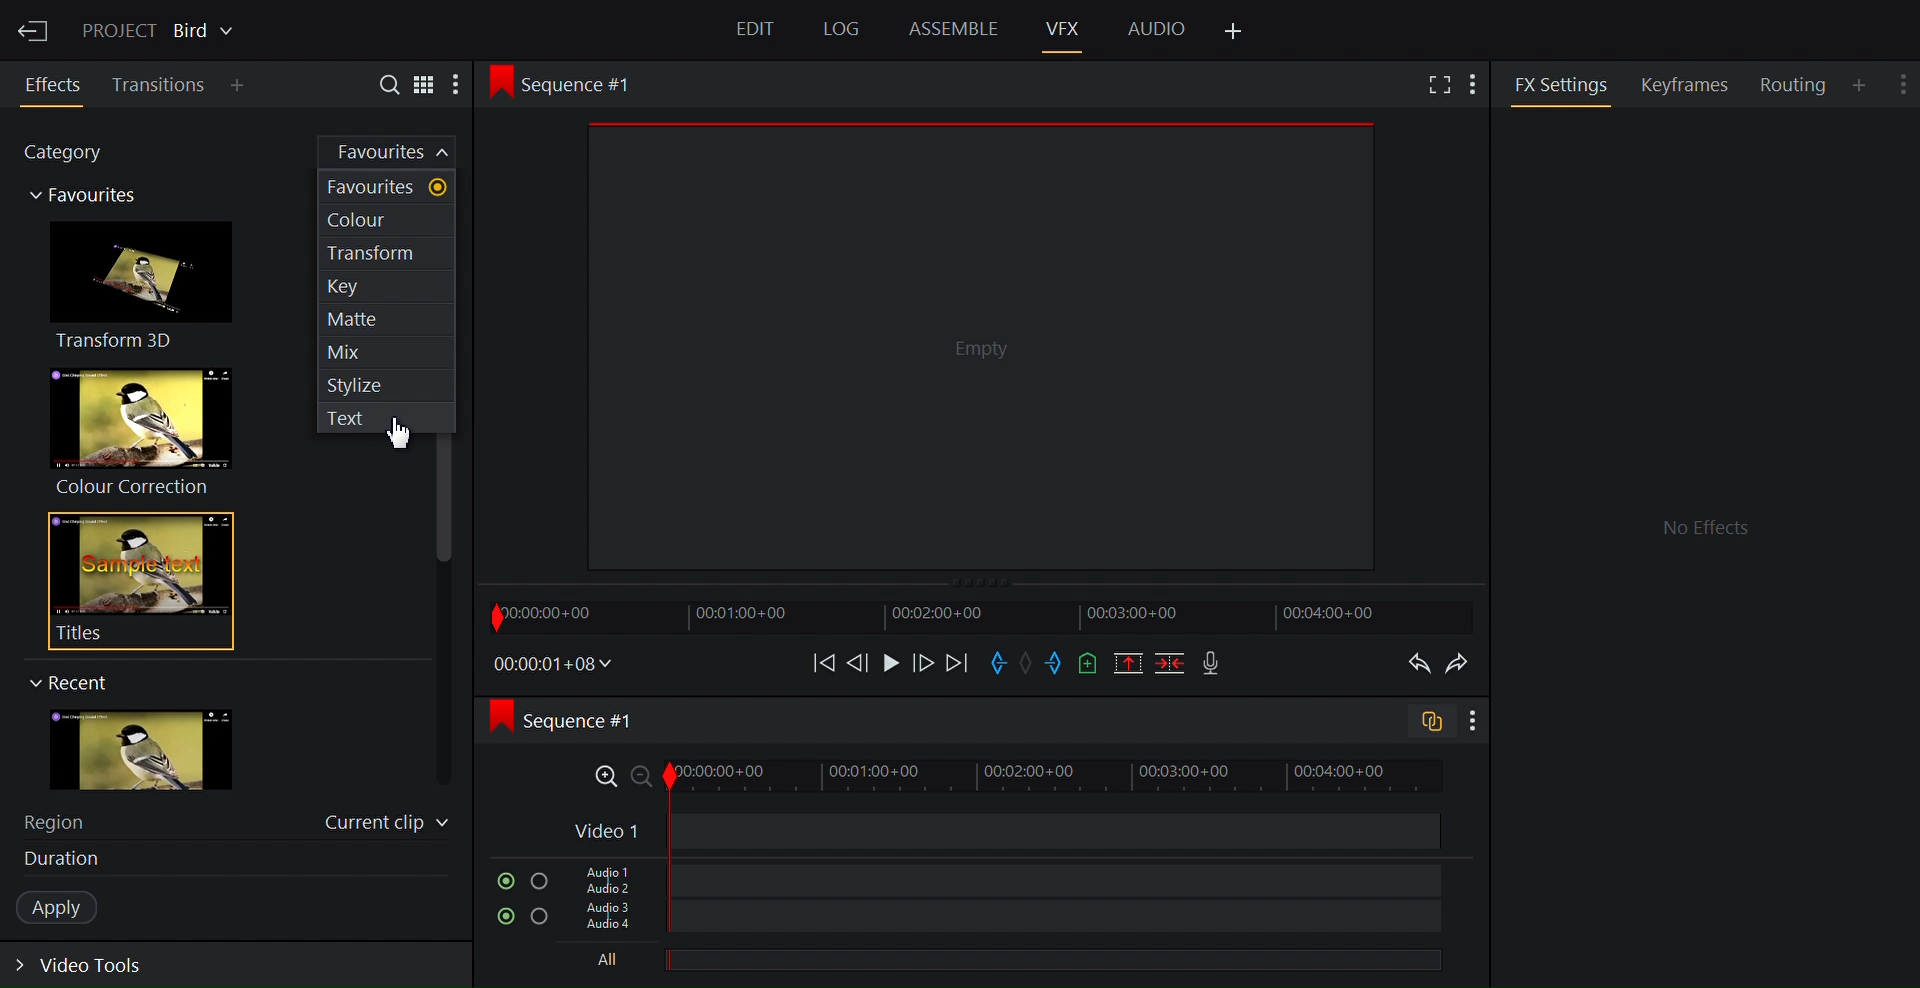  Describe the element at coordinates (1471, 722) in the screenshot. I see `Show settings menu` at that location.